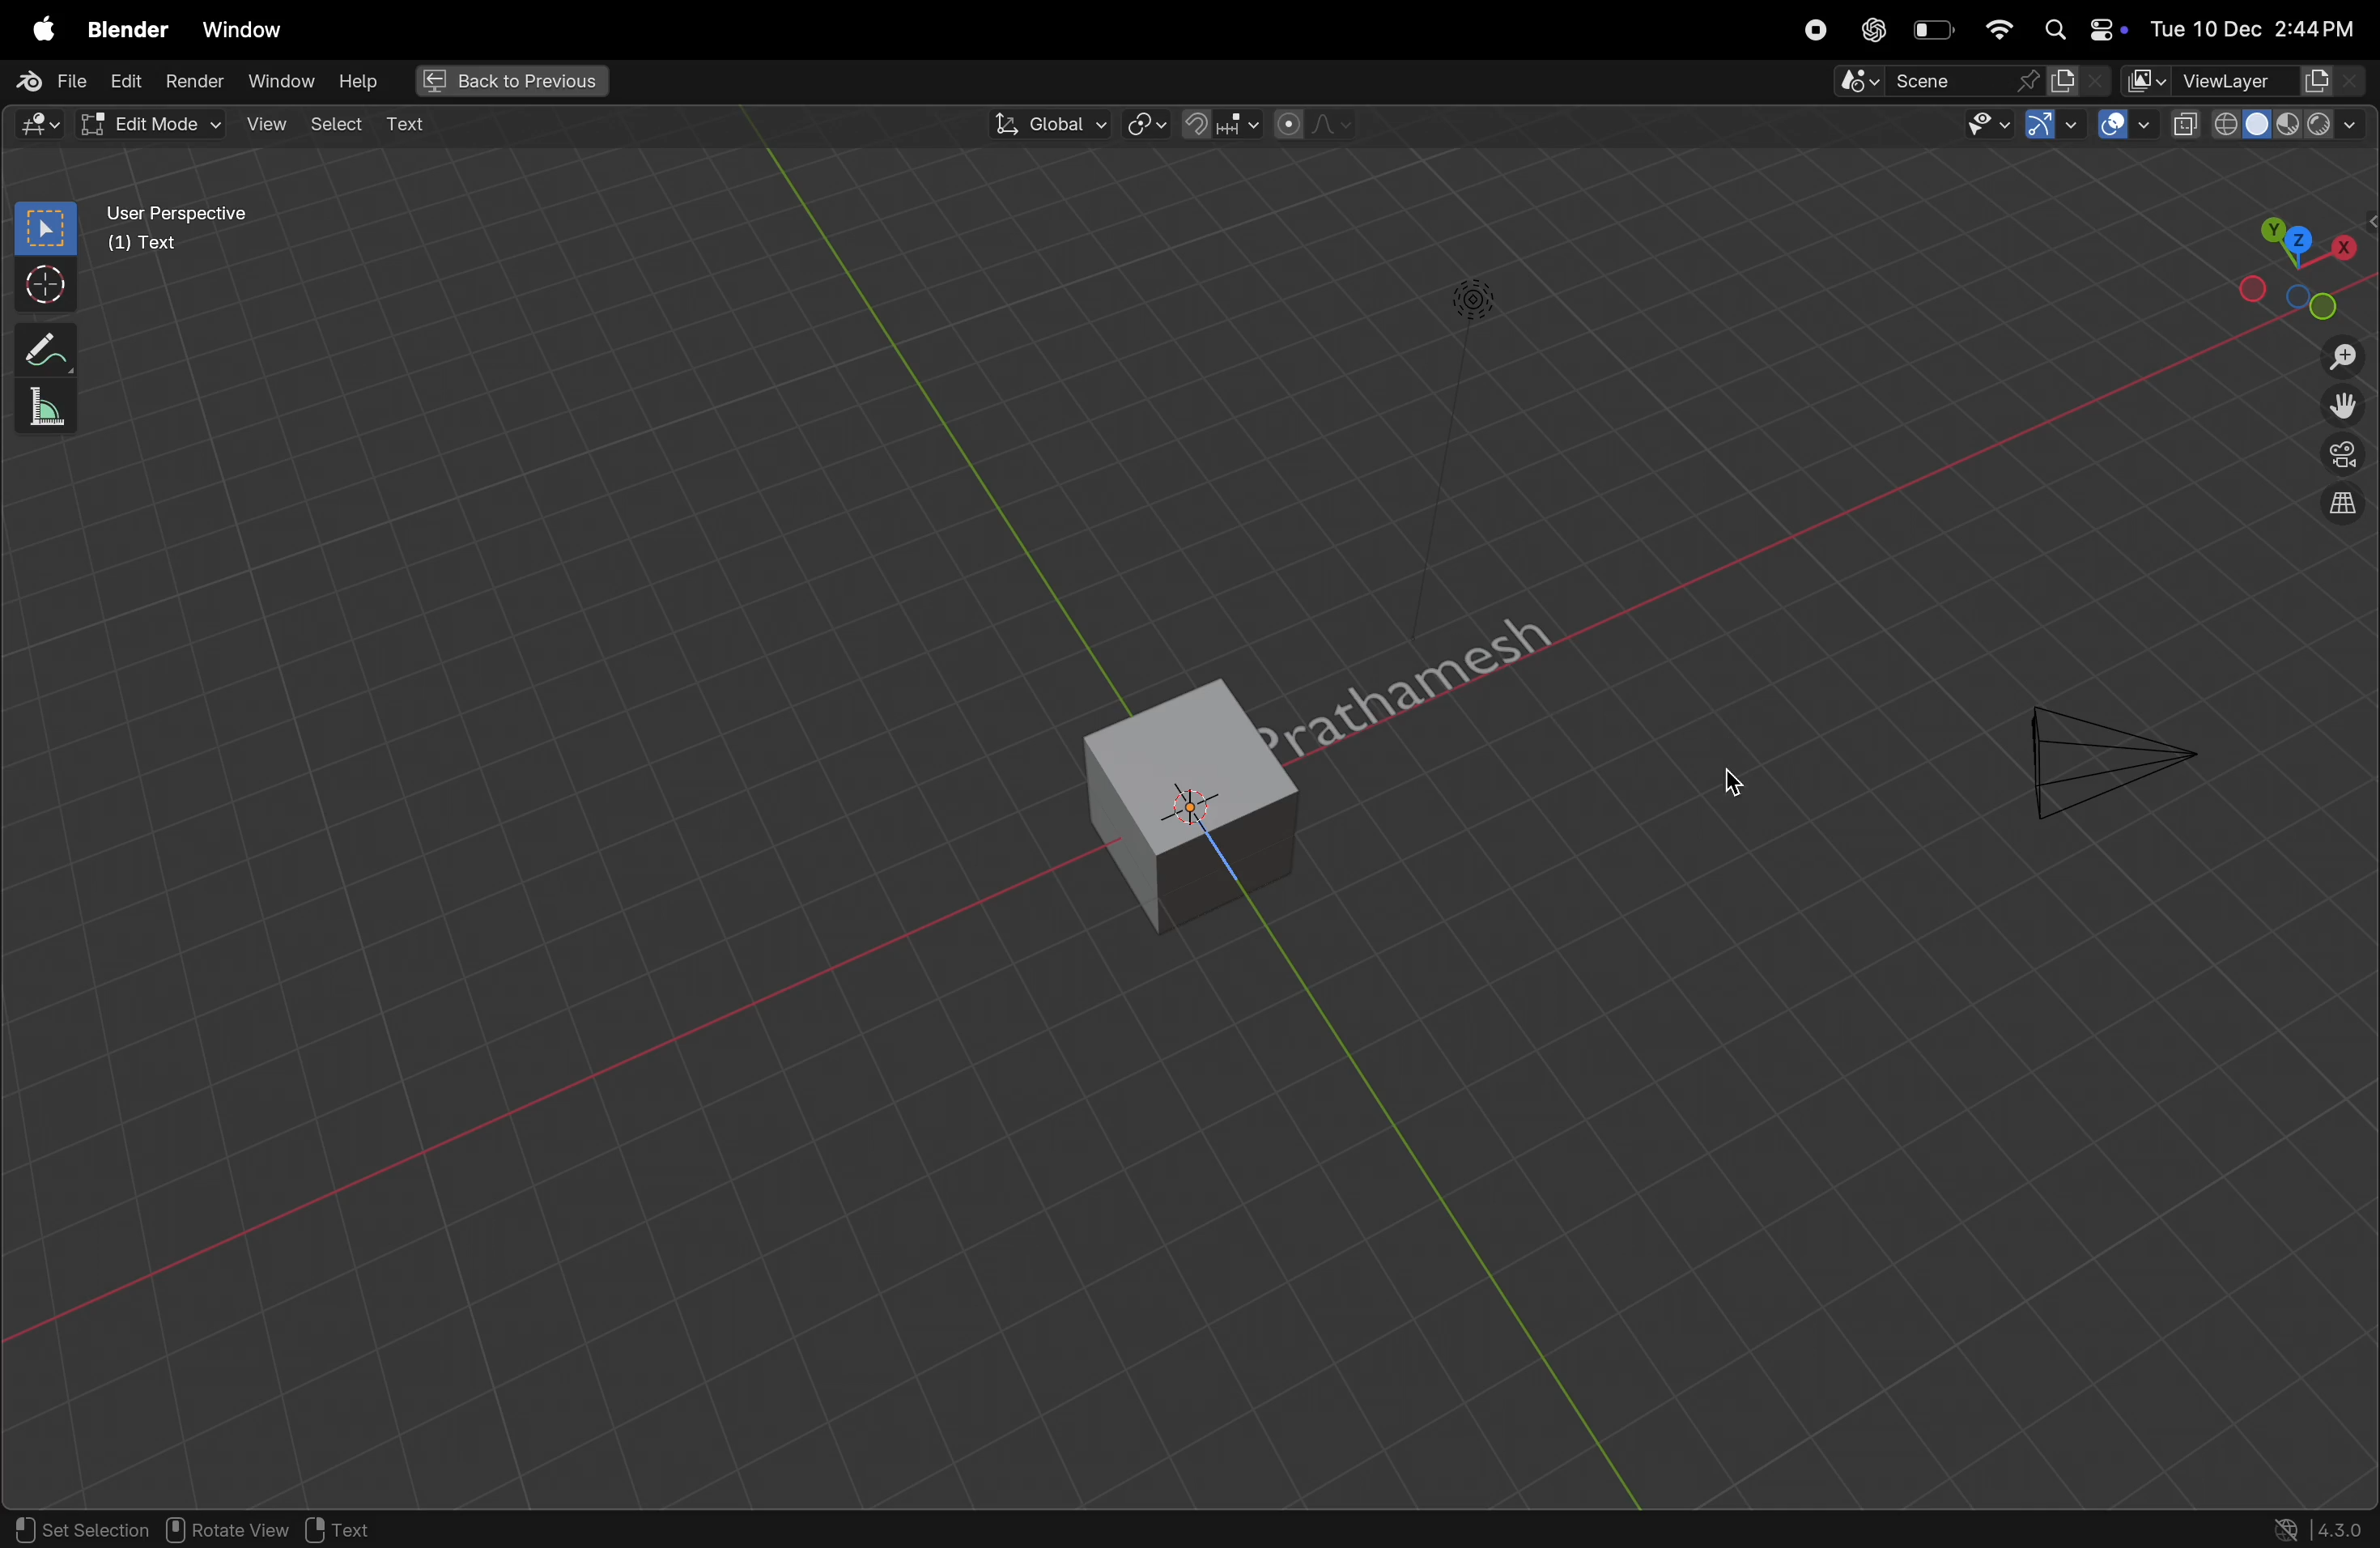  Describe the element at coordinates (362, 1529) in the screenshot. I see `3D cursor` at that location.